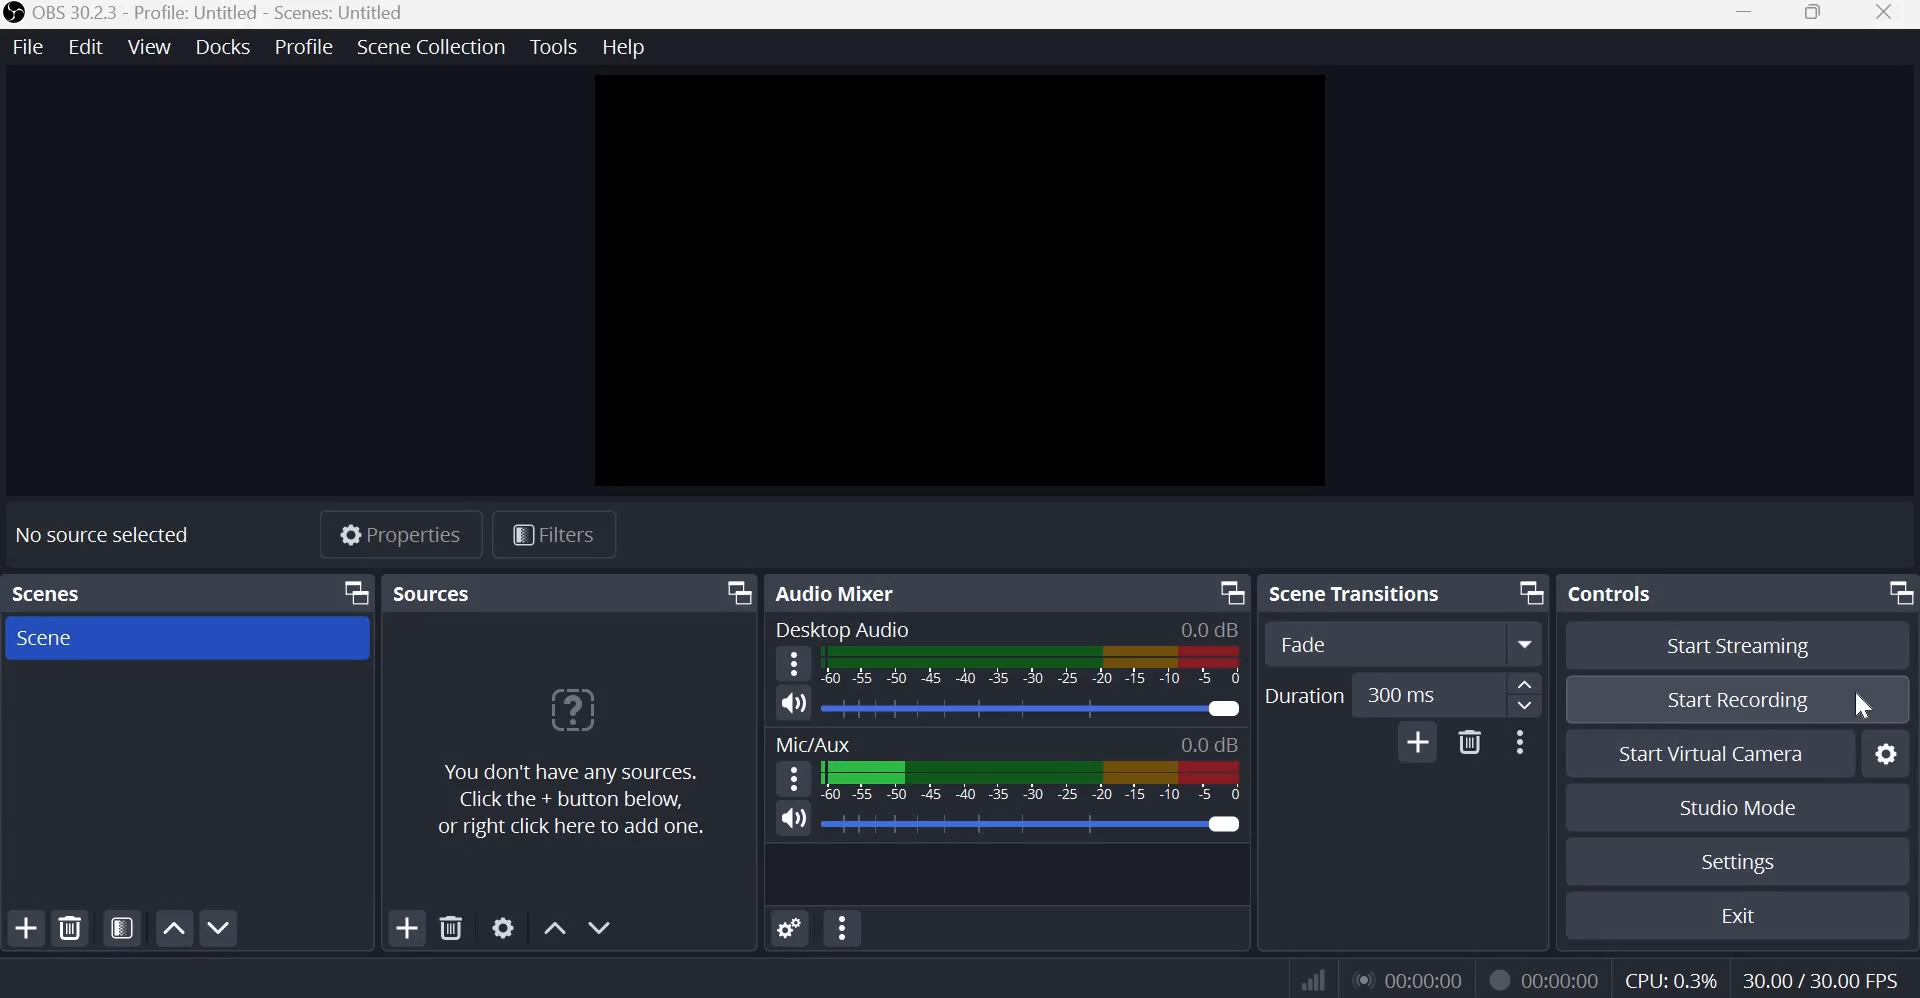  I want to click on Dock Options icon, so click(734, 594).